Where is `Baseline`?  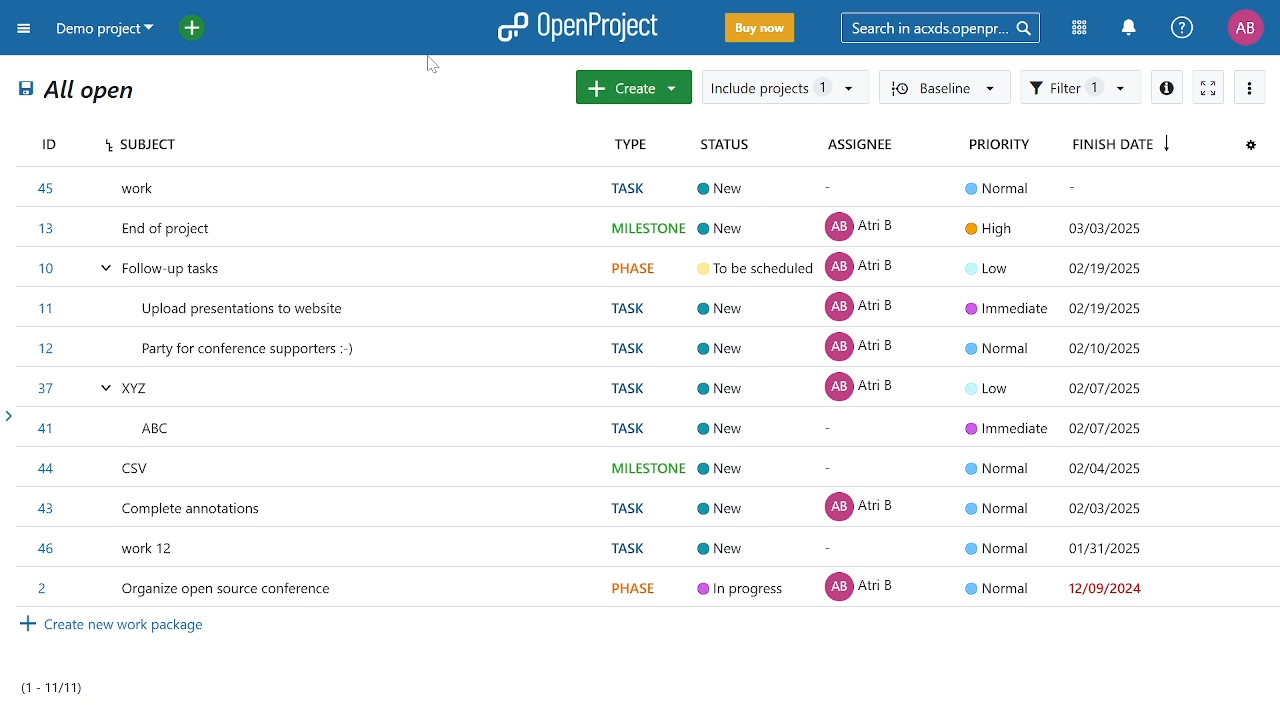 Baseline is located at coordinates (941, 88).